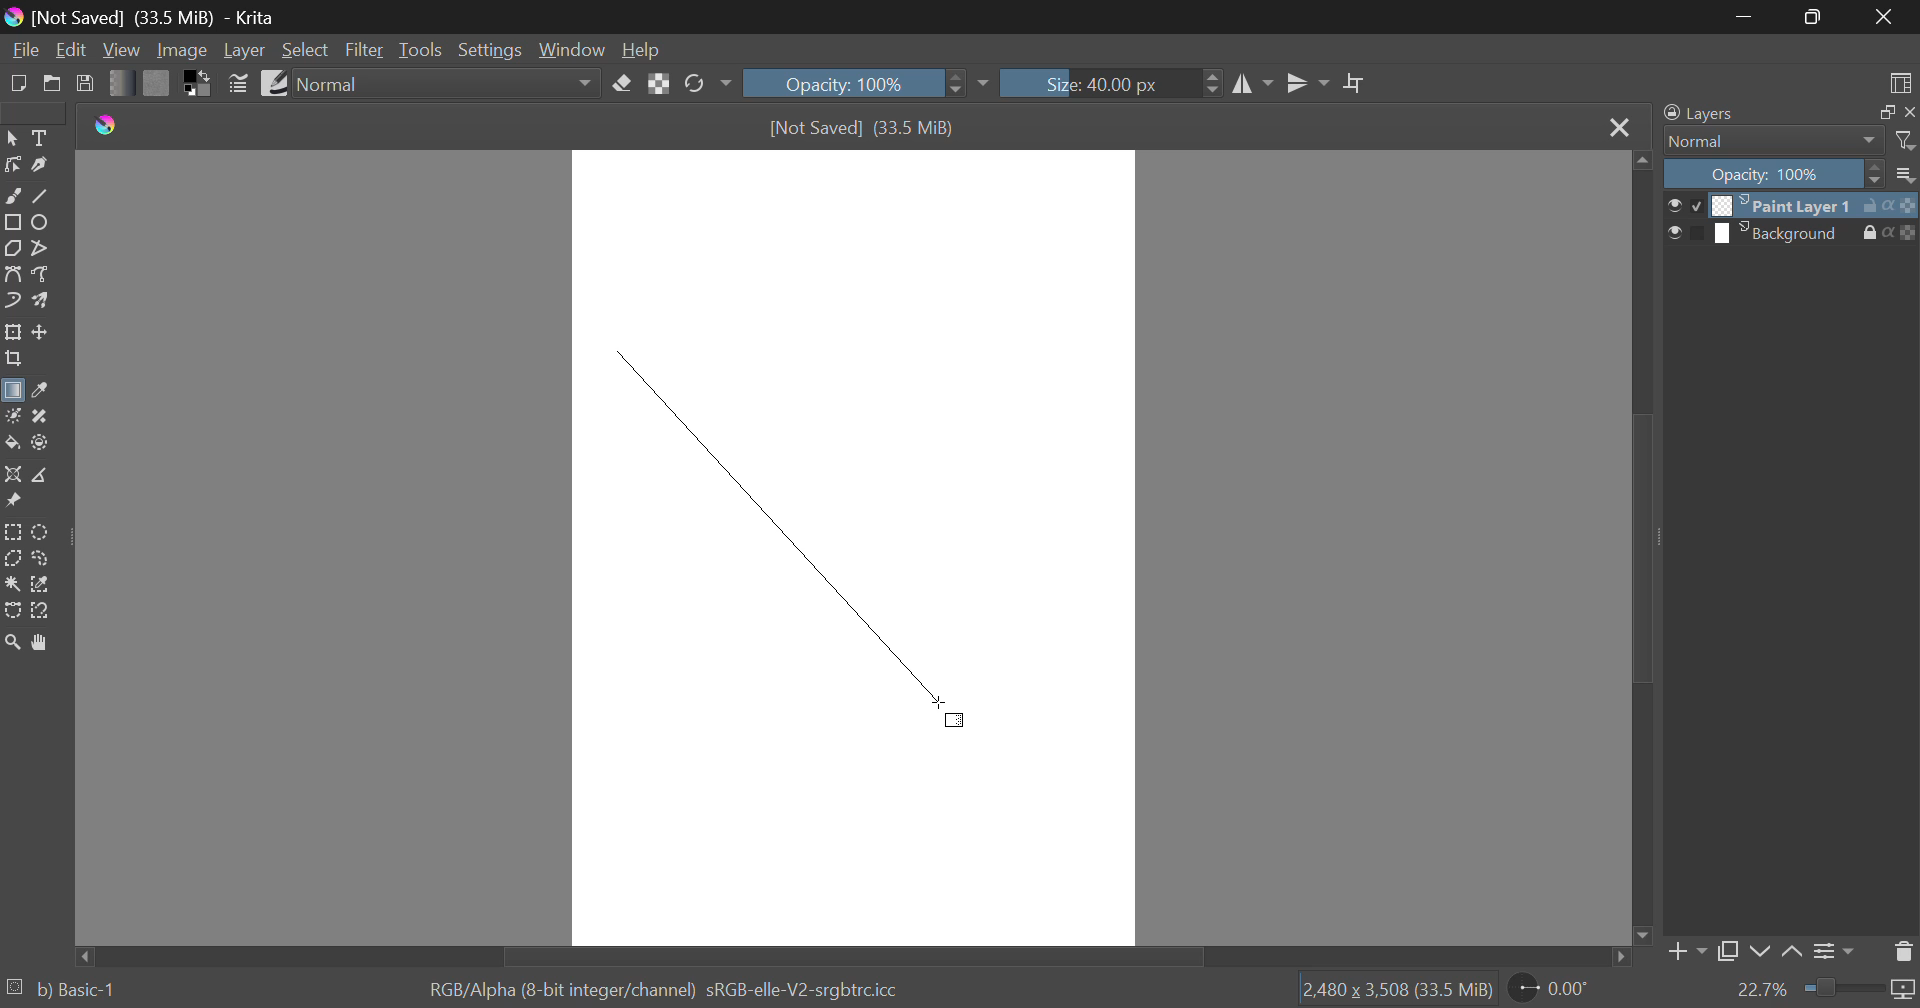  What do you see at coordinates (40, 611) in the screenshot?
I see `Magnetic Selection` at bounding box center [40, 611].